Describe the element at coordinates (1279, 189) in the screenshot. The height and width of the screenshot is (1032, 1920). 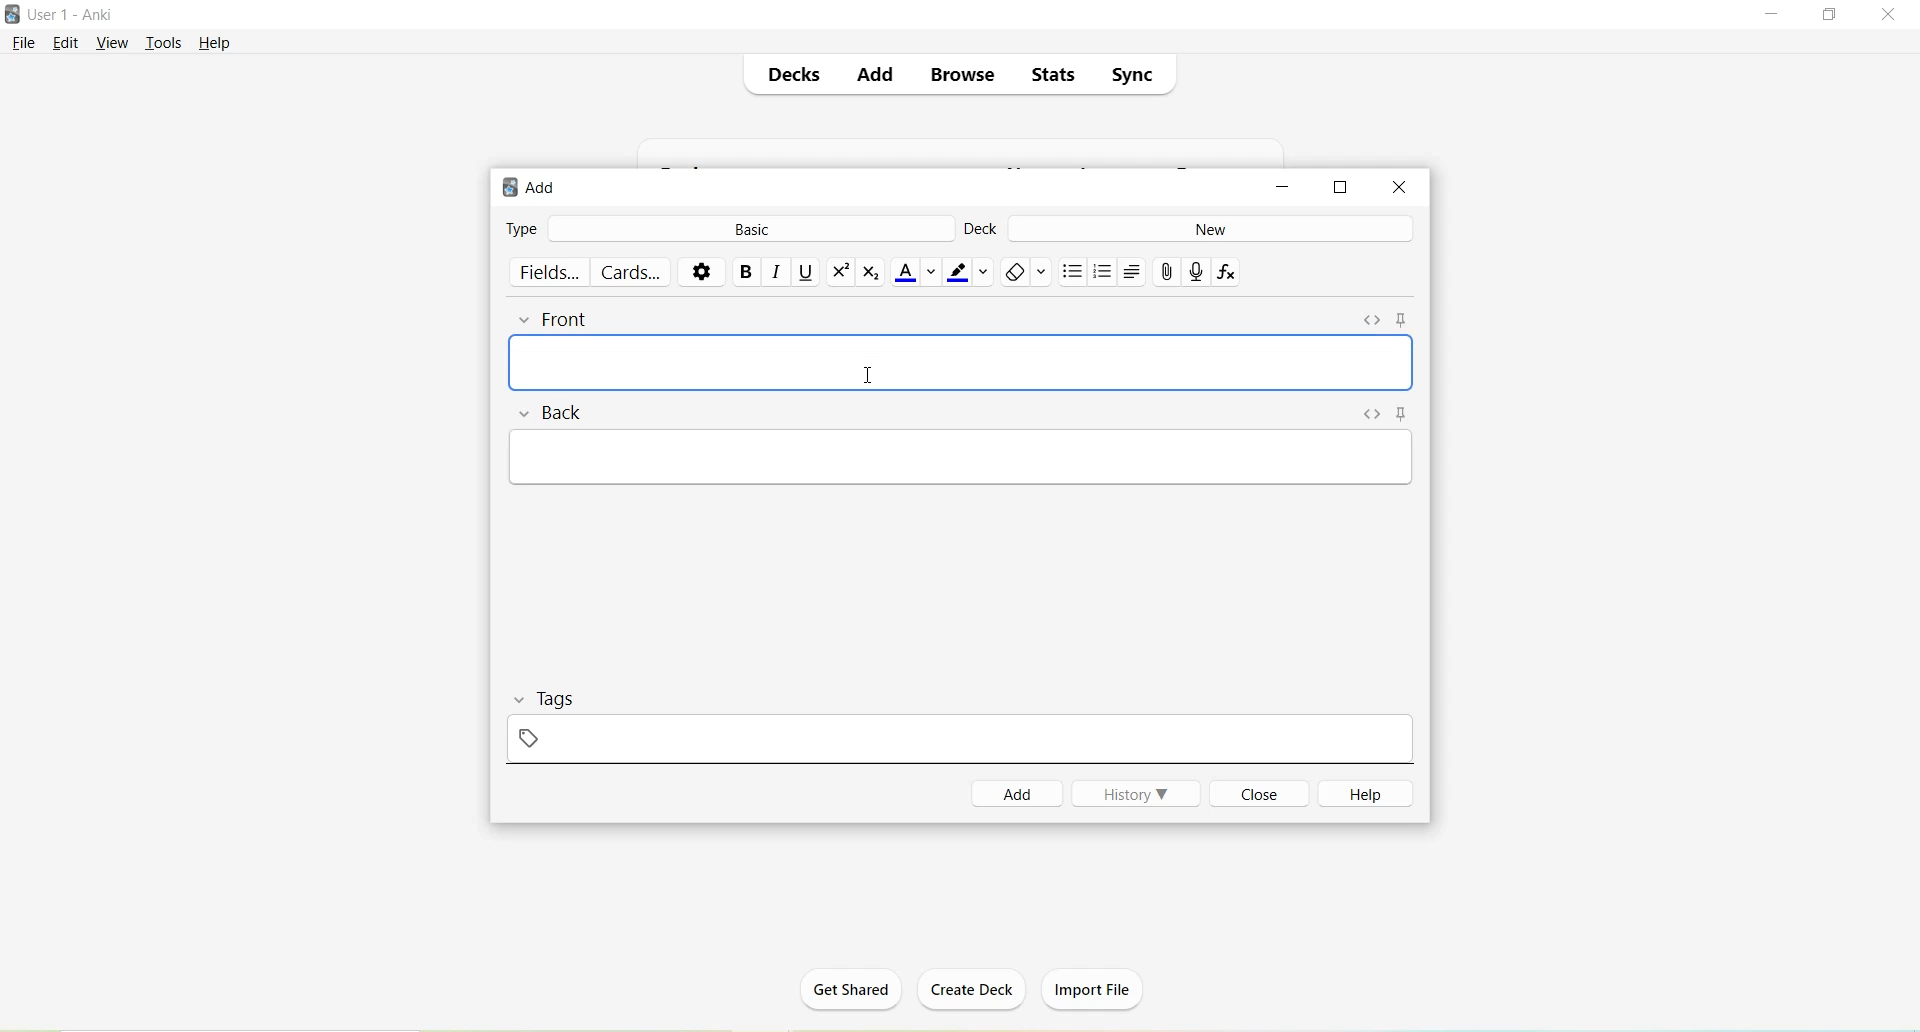
I see `Minimize` at that location.